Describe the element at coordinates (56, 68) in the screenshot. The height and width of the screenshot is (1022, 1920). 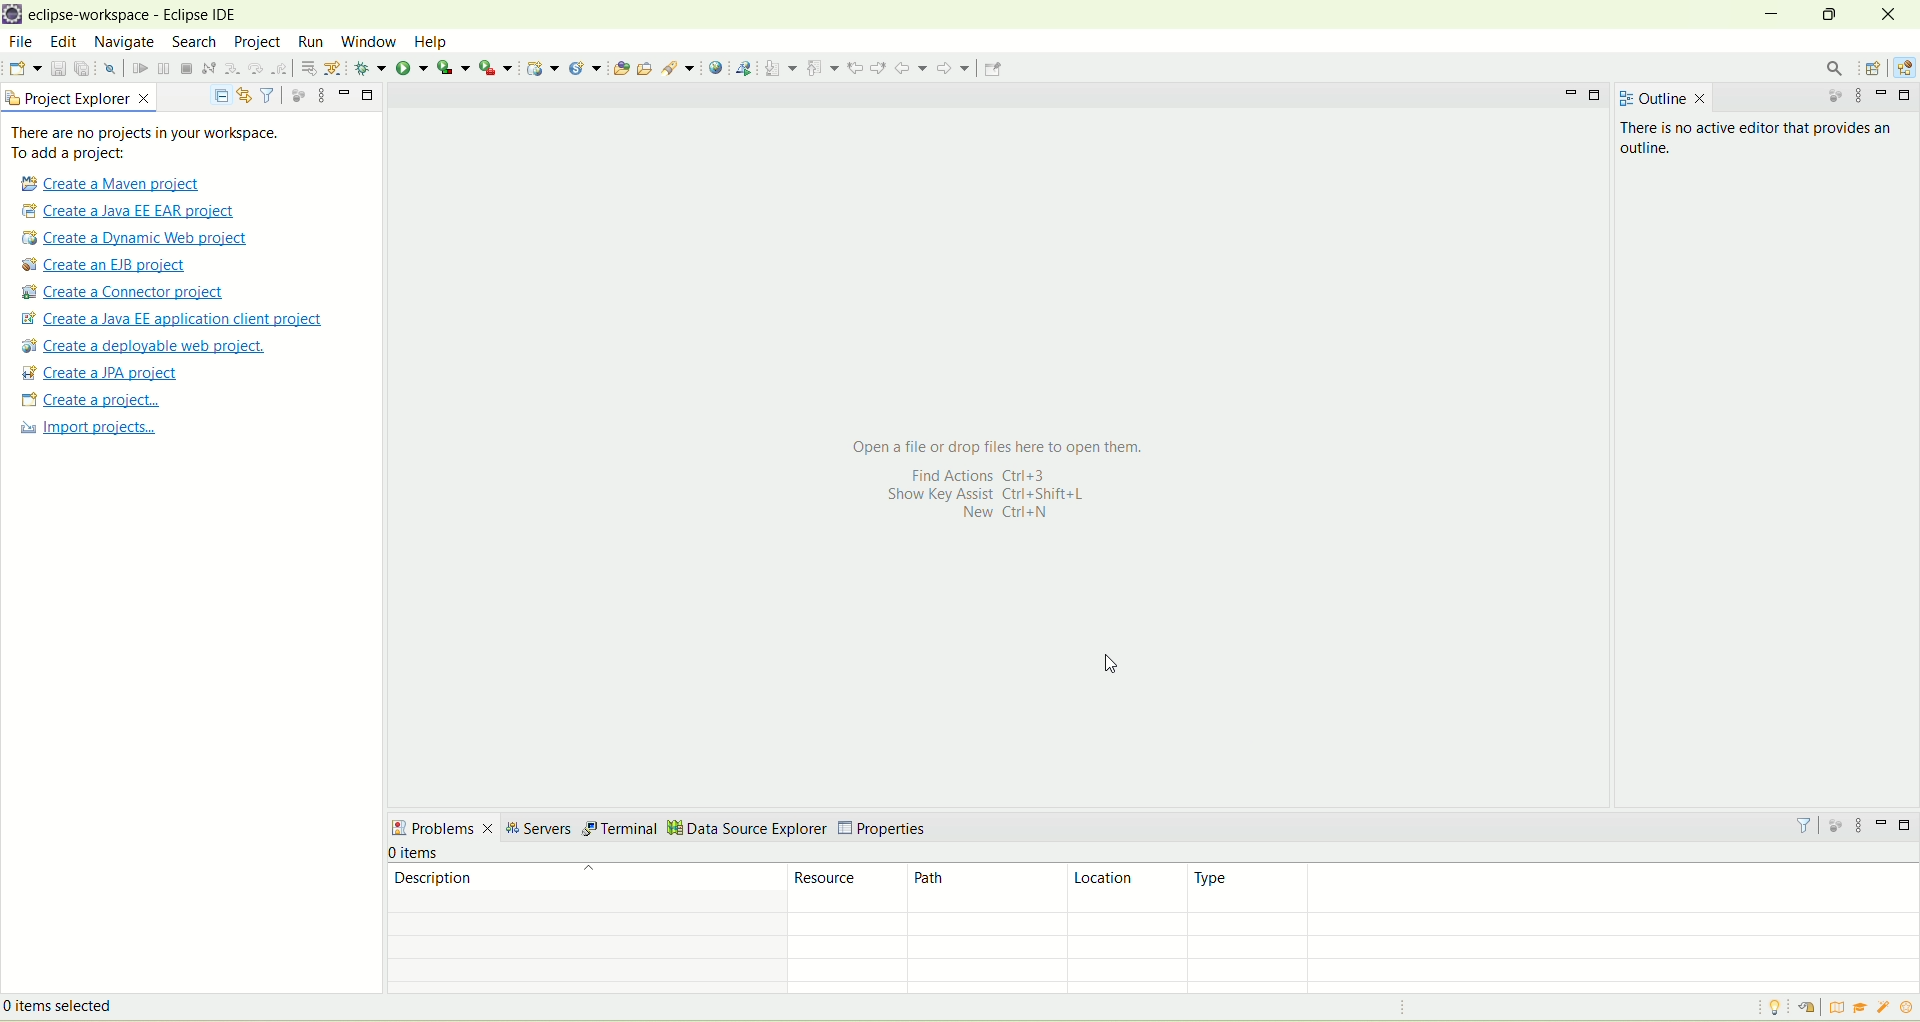
I see `save` at that location.